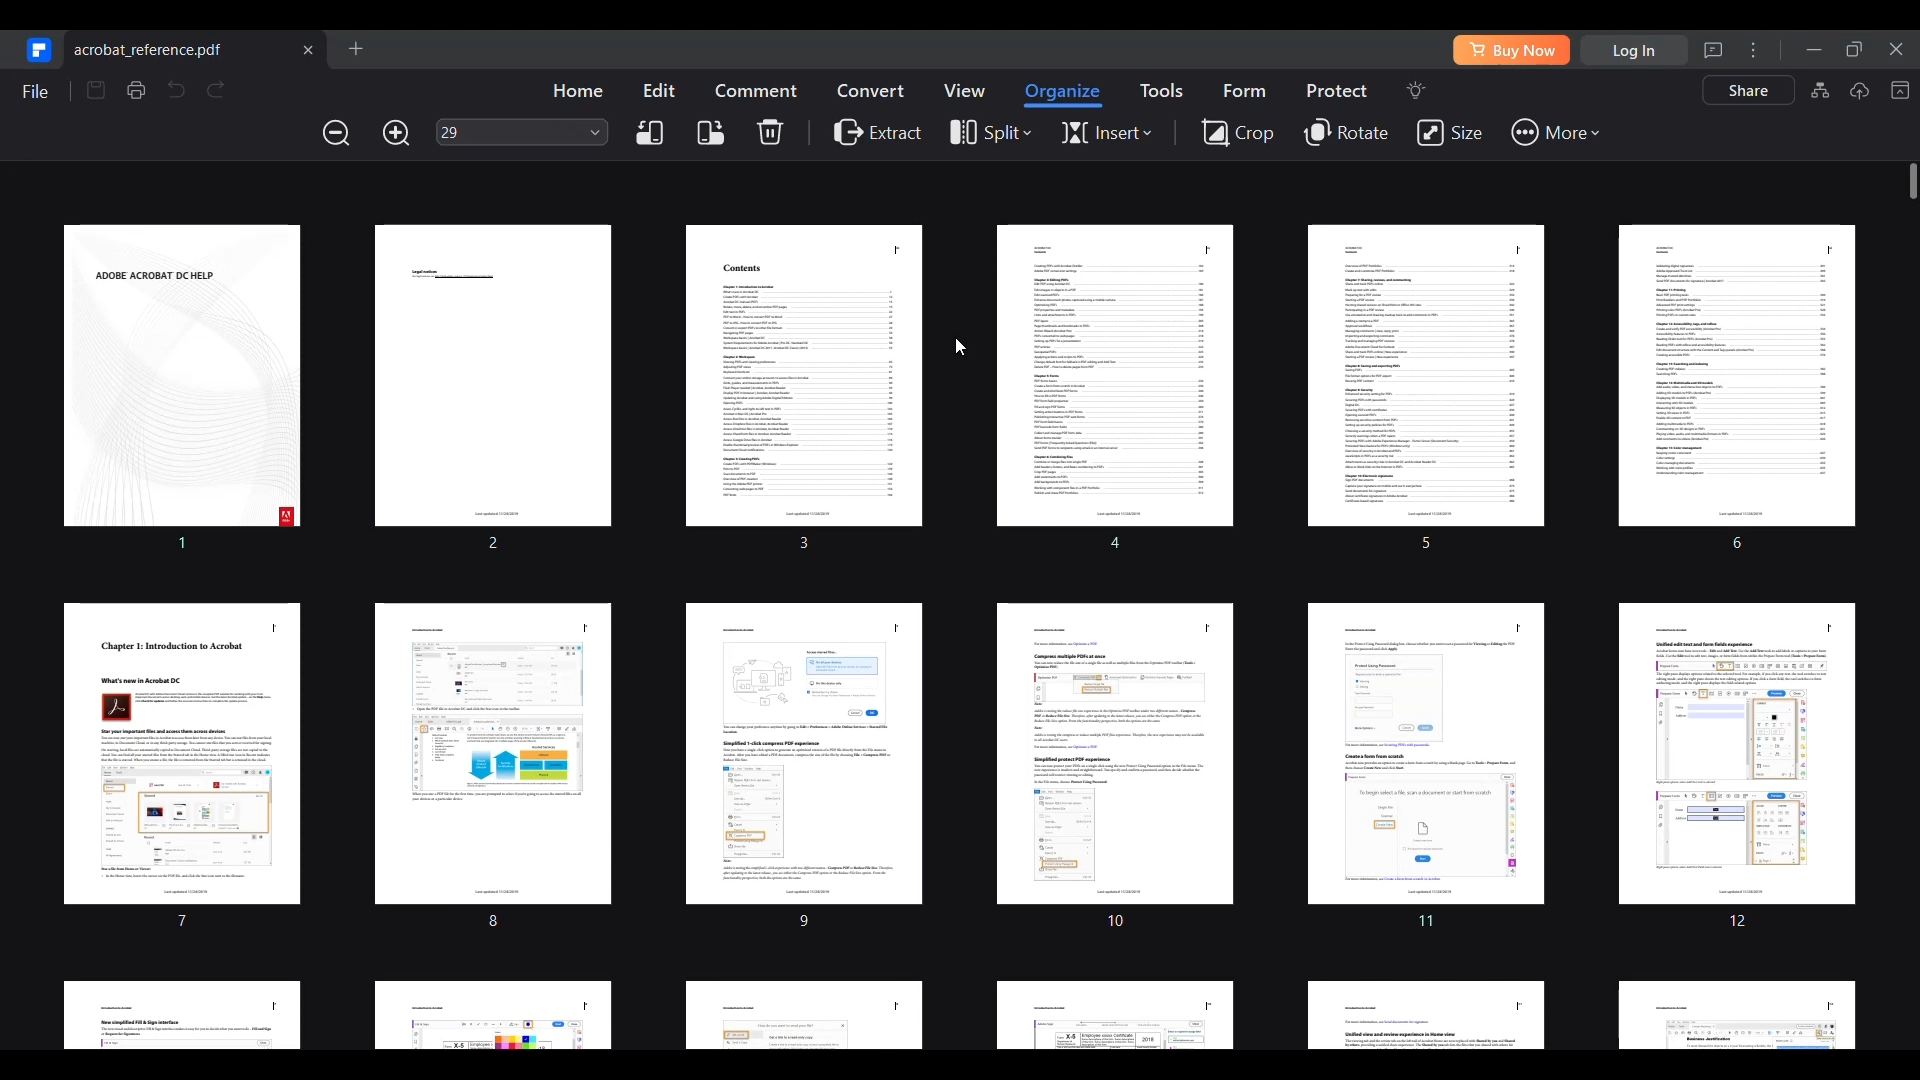 This screenshot has height=1080, width=1920. I want to click on Insert page options, so click(1106, 133).